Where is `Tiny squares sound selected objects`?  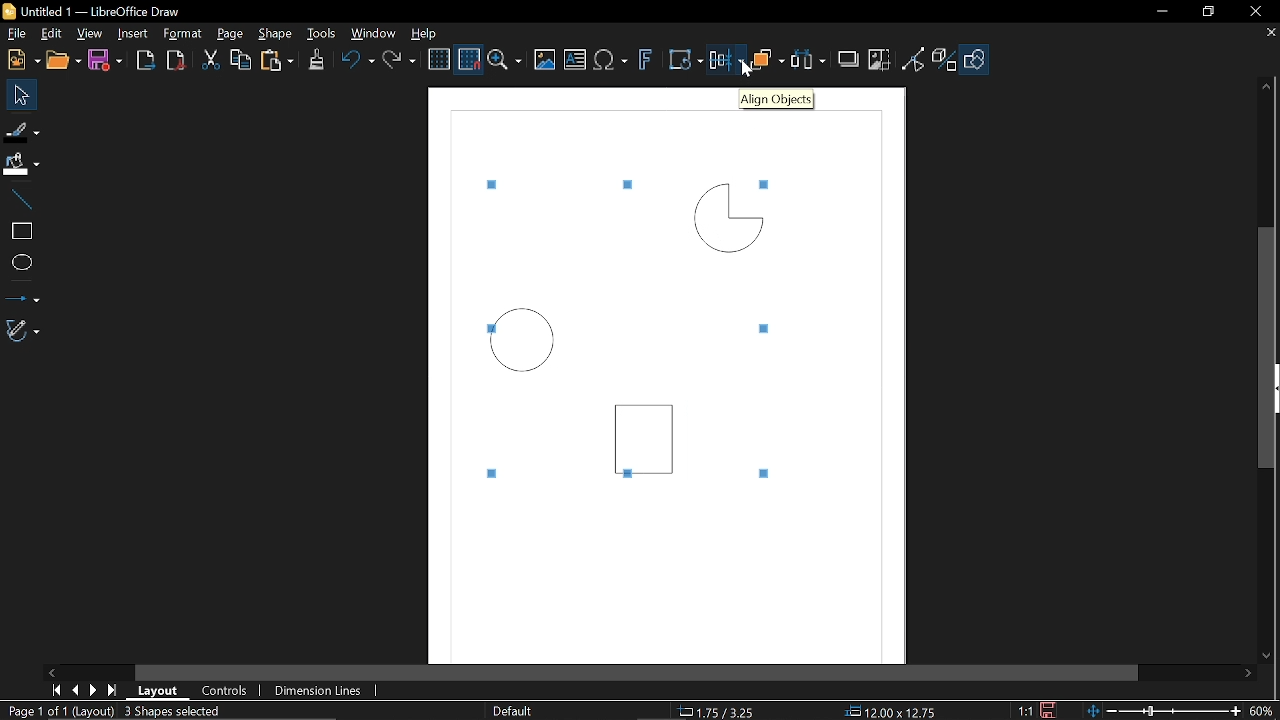
Tiny squares sound selected objects is located at coordinates (623, 184).